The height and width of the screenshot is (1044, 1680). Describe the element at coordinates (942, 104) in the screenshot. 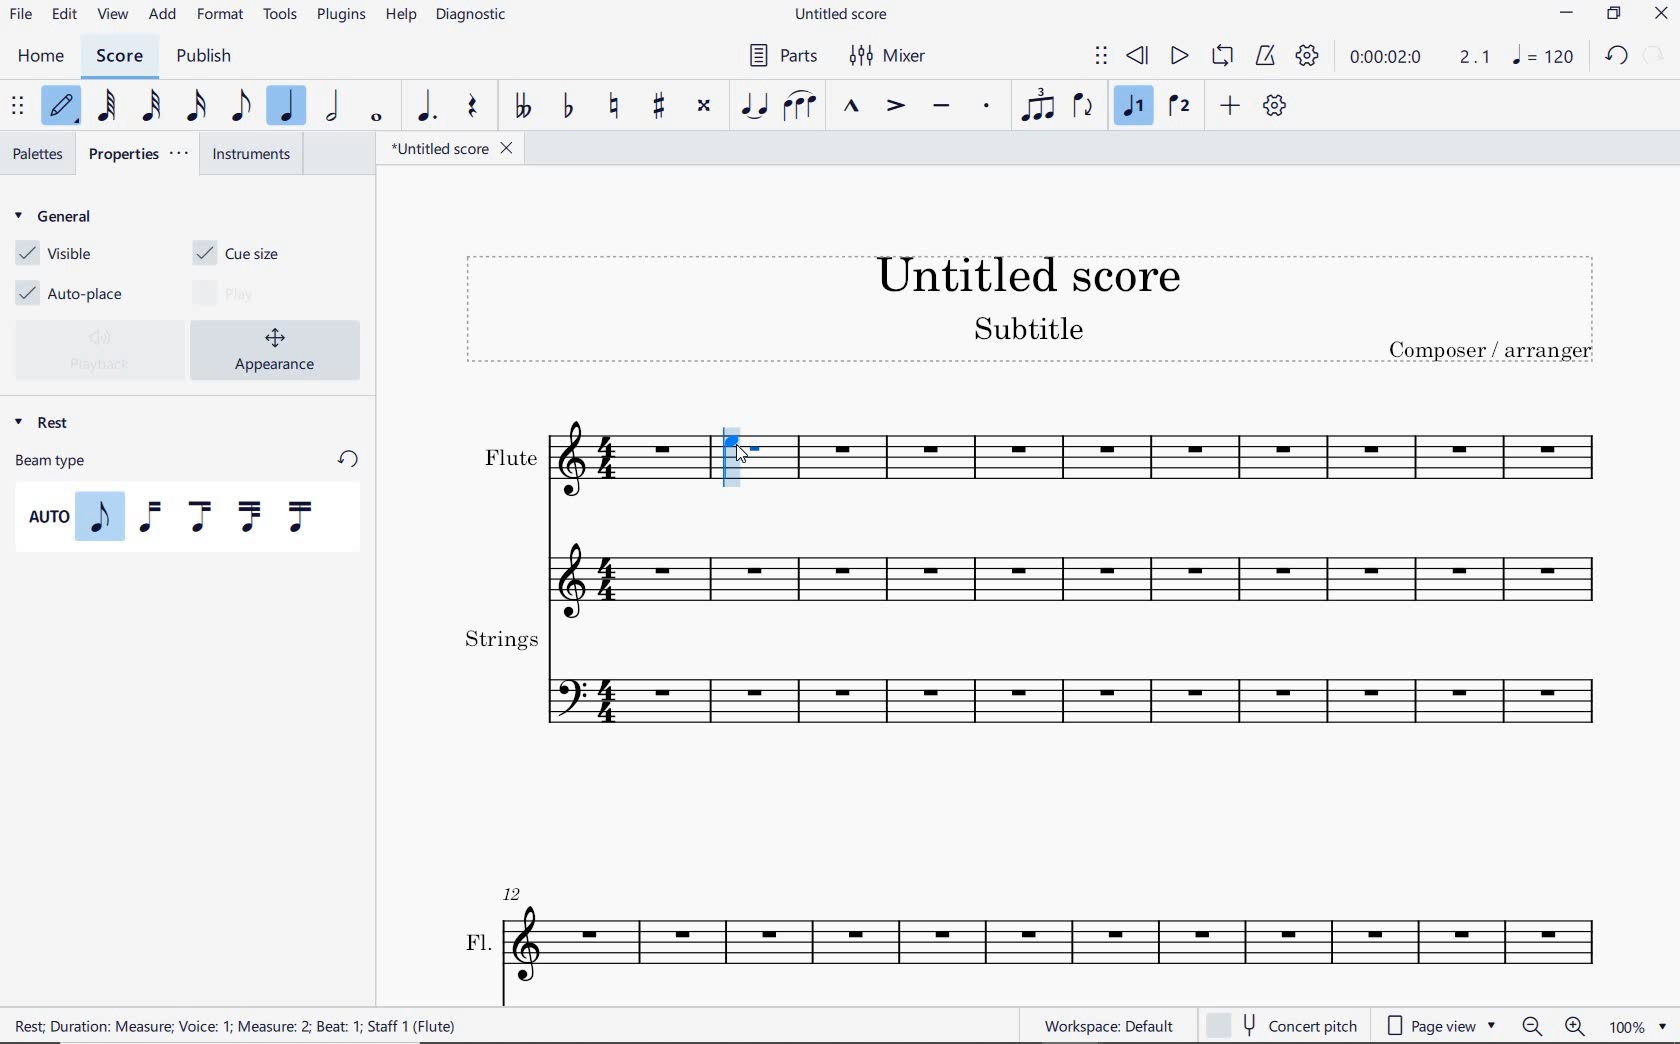

I see `TENUTO` at that location.